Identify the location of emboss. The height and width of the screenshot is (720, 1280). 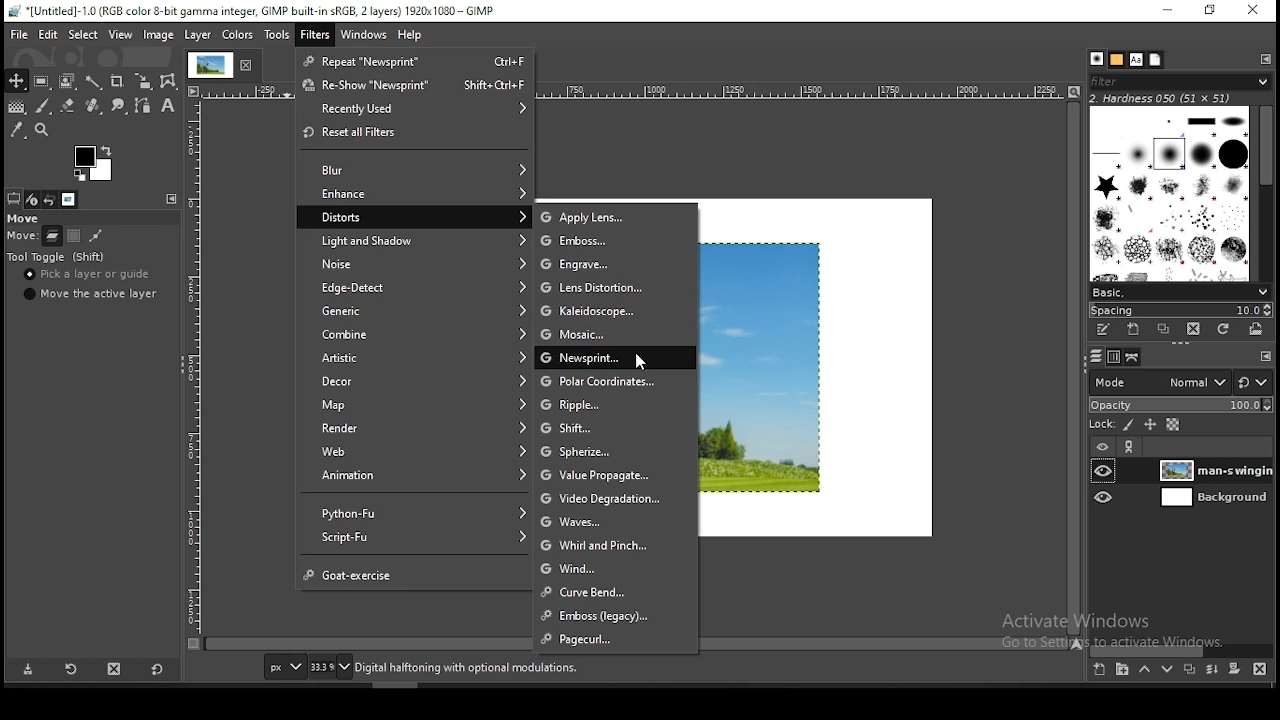
(615, 240).